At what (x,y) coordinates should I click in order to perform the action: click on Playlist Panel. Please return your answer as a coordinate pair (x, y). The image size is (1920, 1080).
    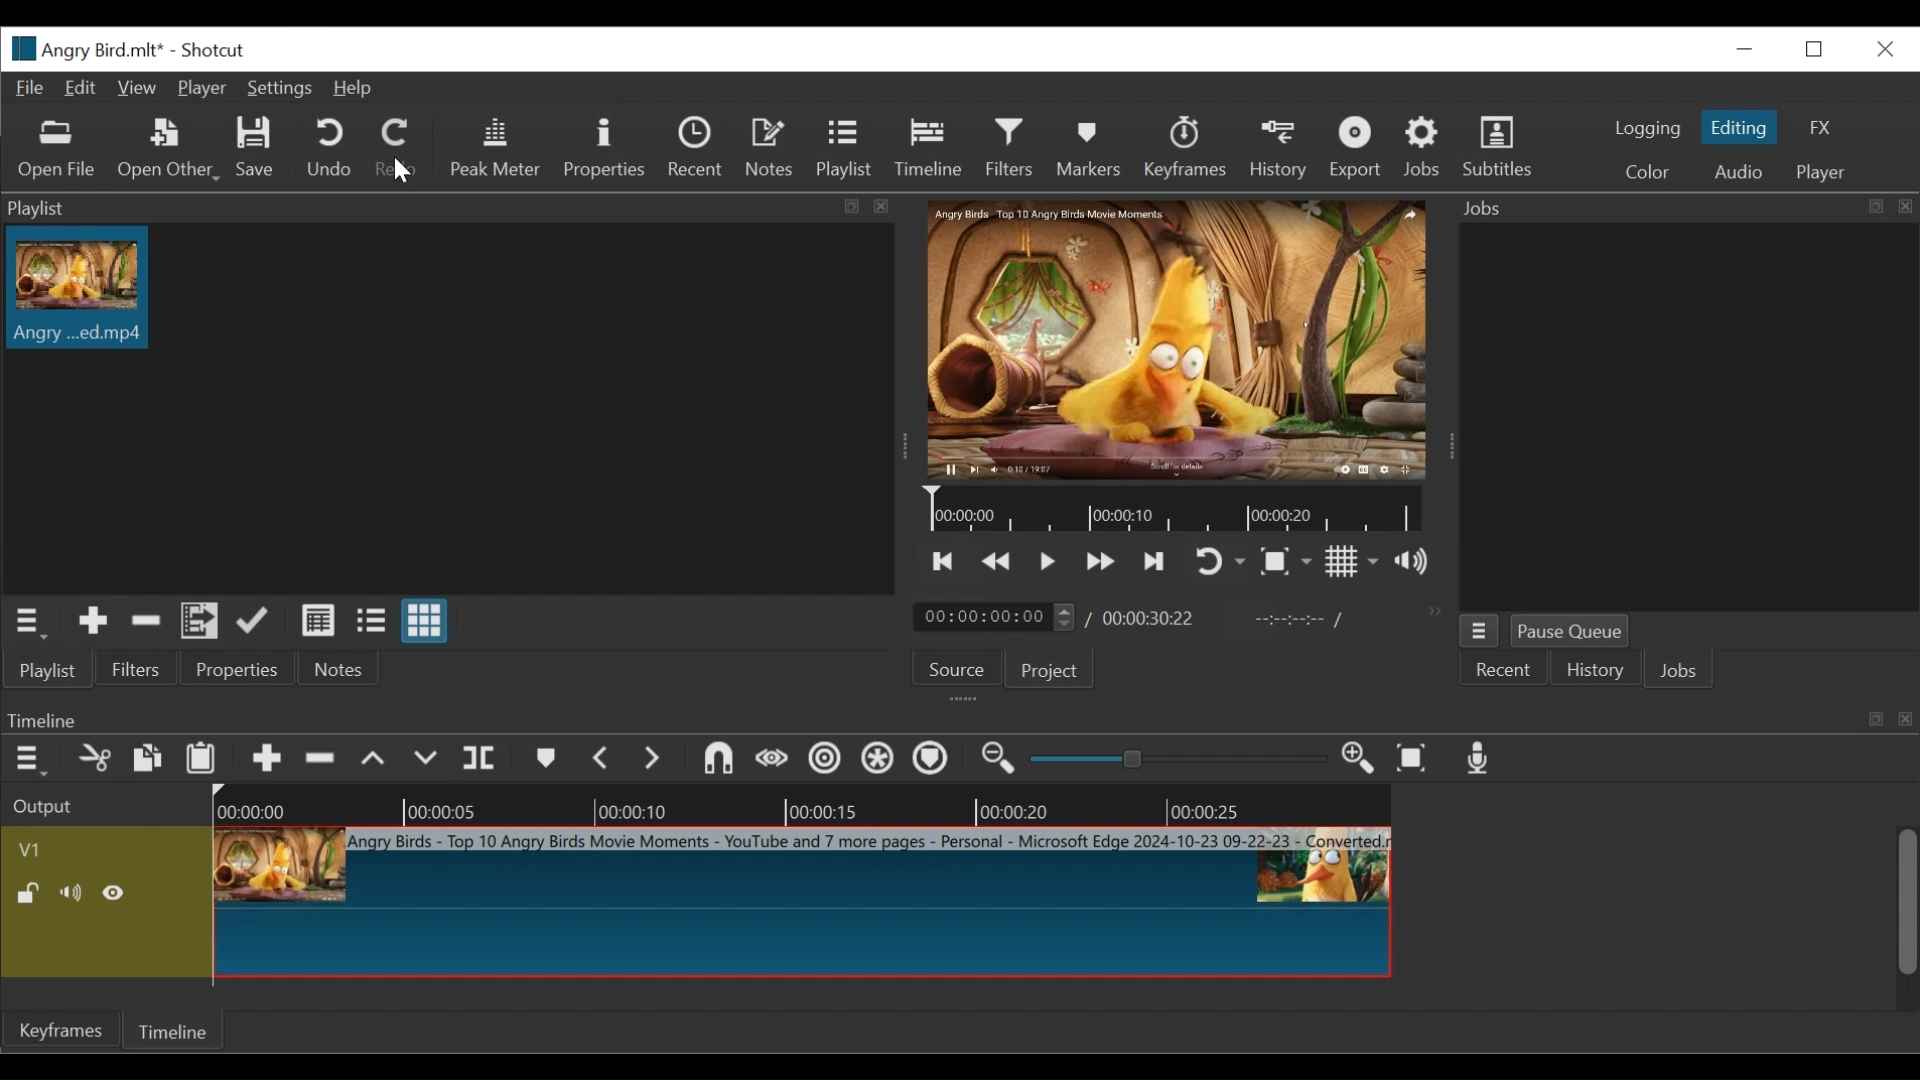
    Looking at the image, I should click on (452, 207).